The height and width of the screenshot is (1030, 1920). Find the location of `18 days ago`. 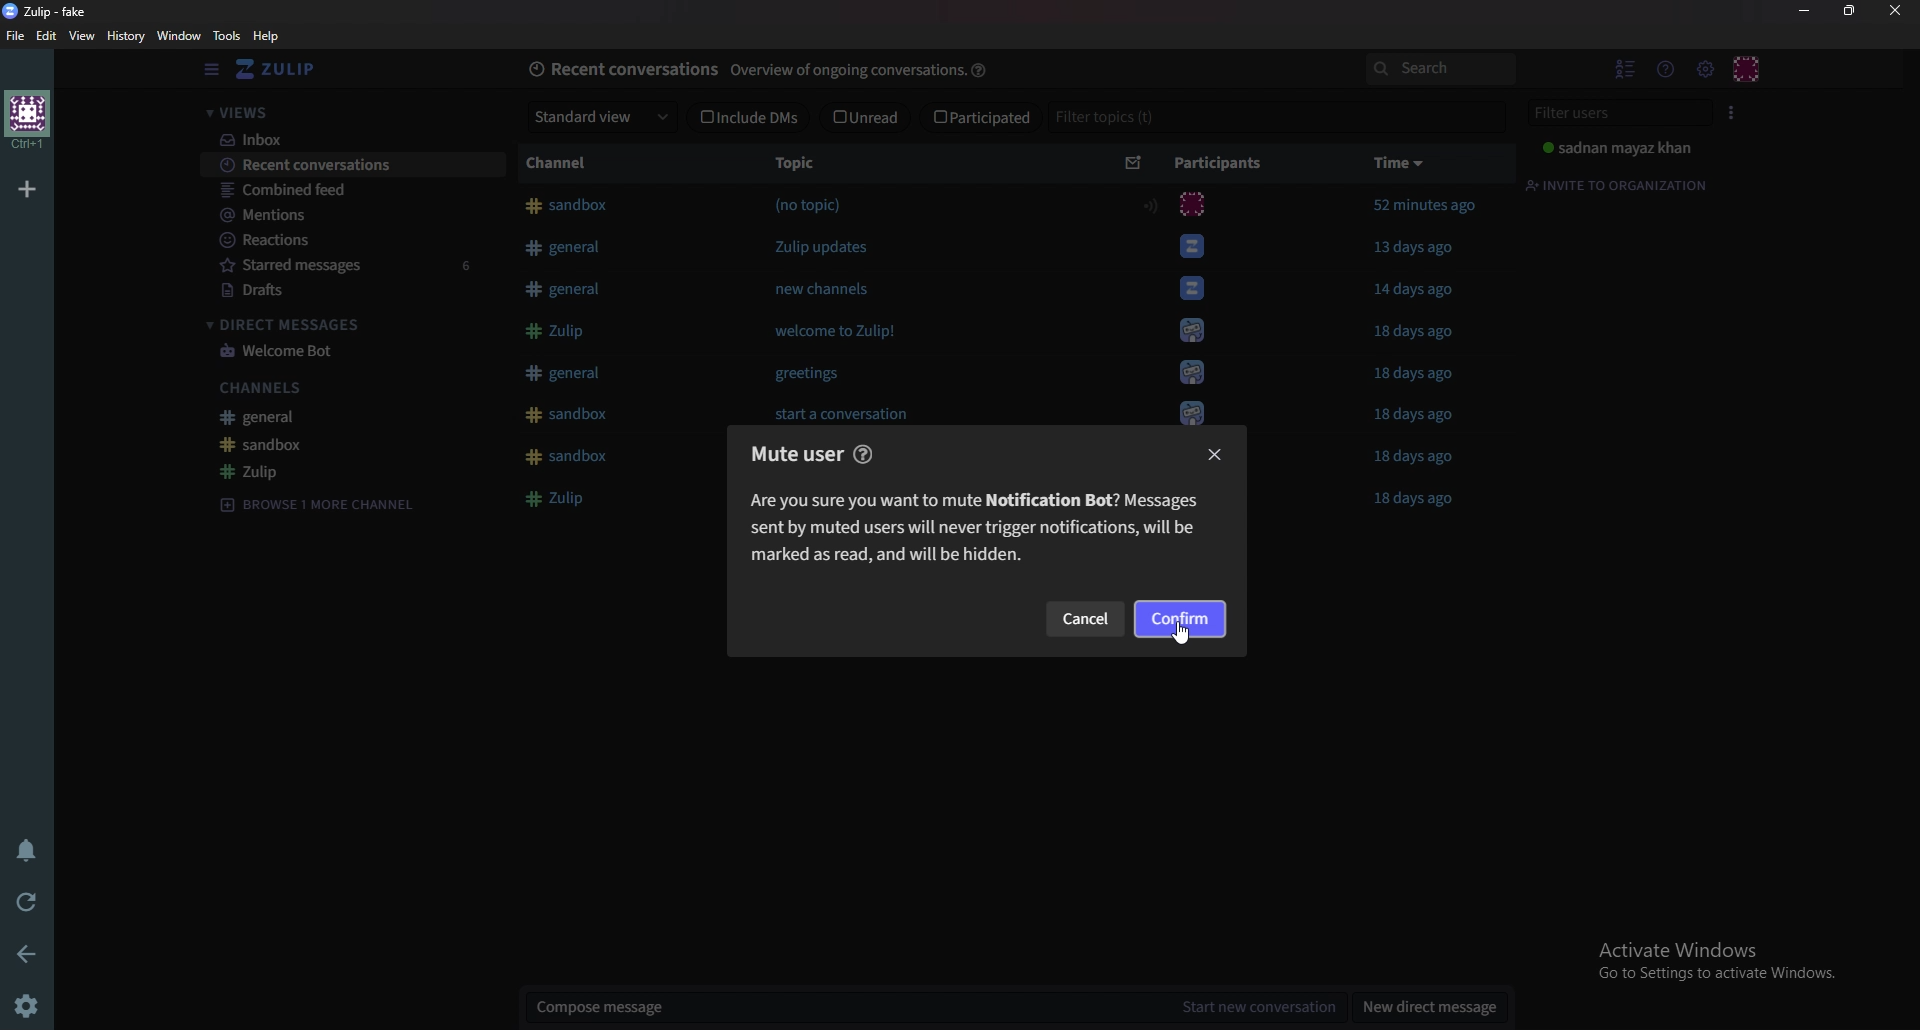

18 days ago is located at coordinates (1422, 499).